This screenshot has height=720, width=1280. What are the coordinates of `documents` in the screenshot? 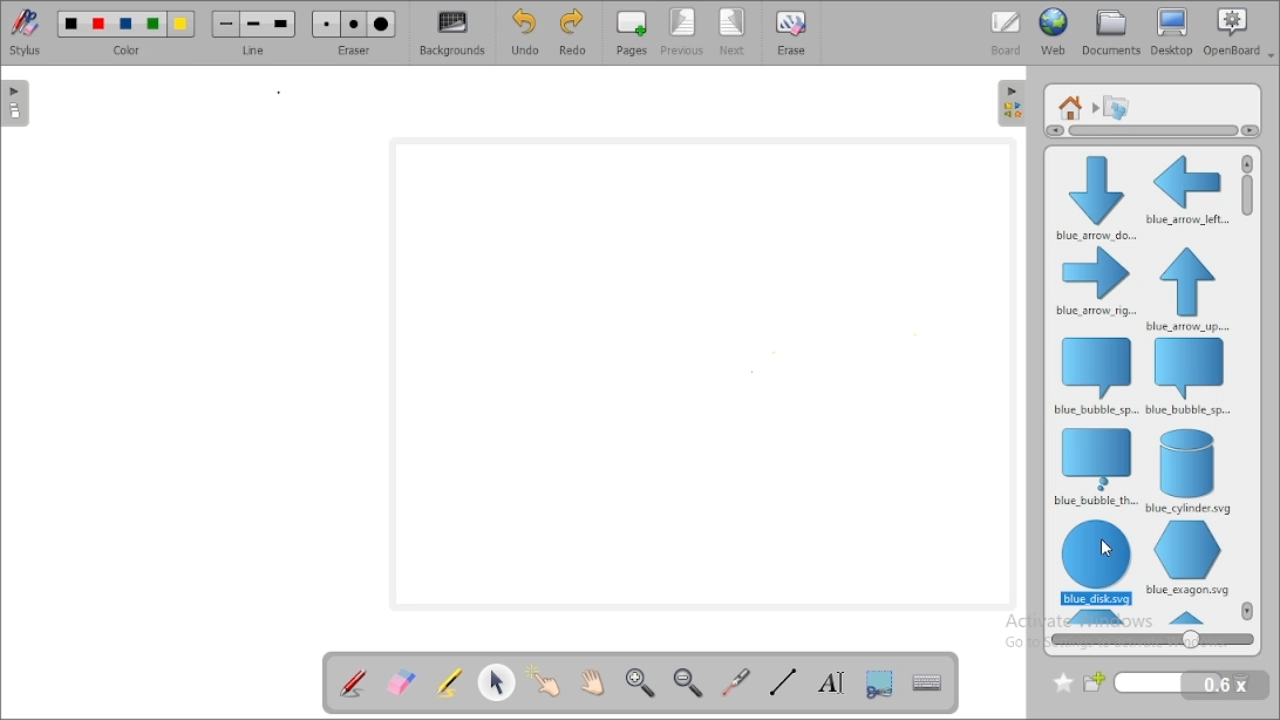 It's located at (1112, 32).